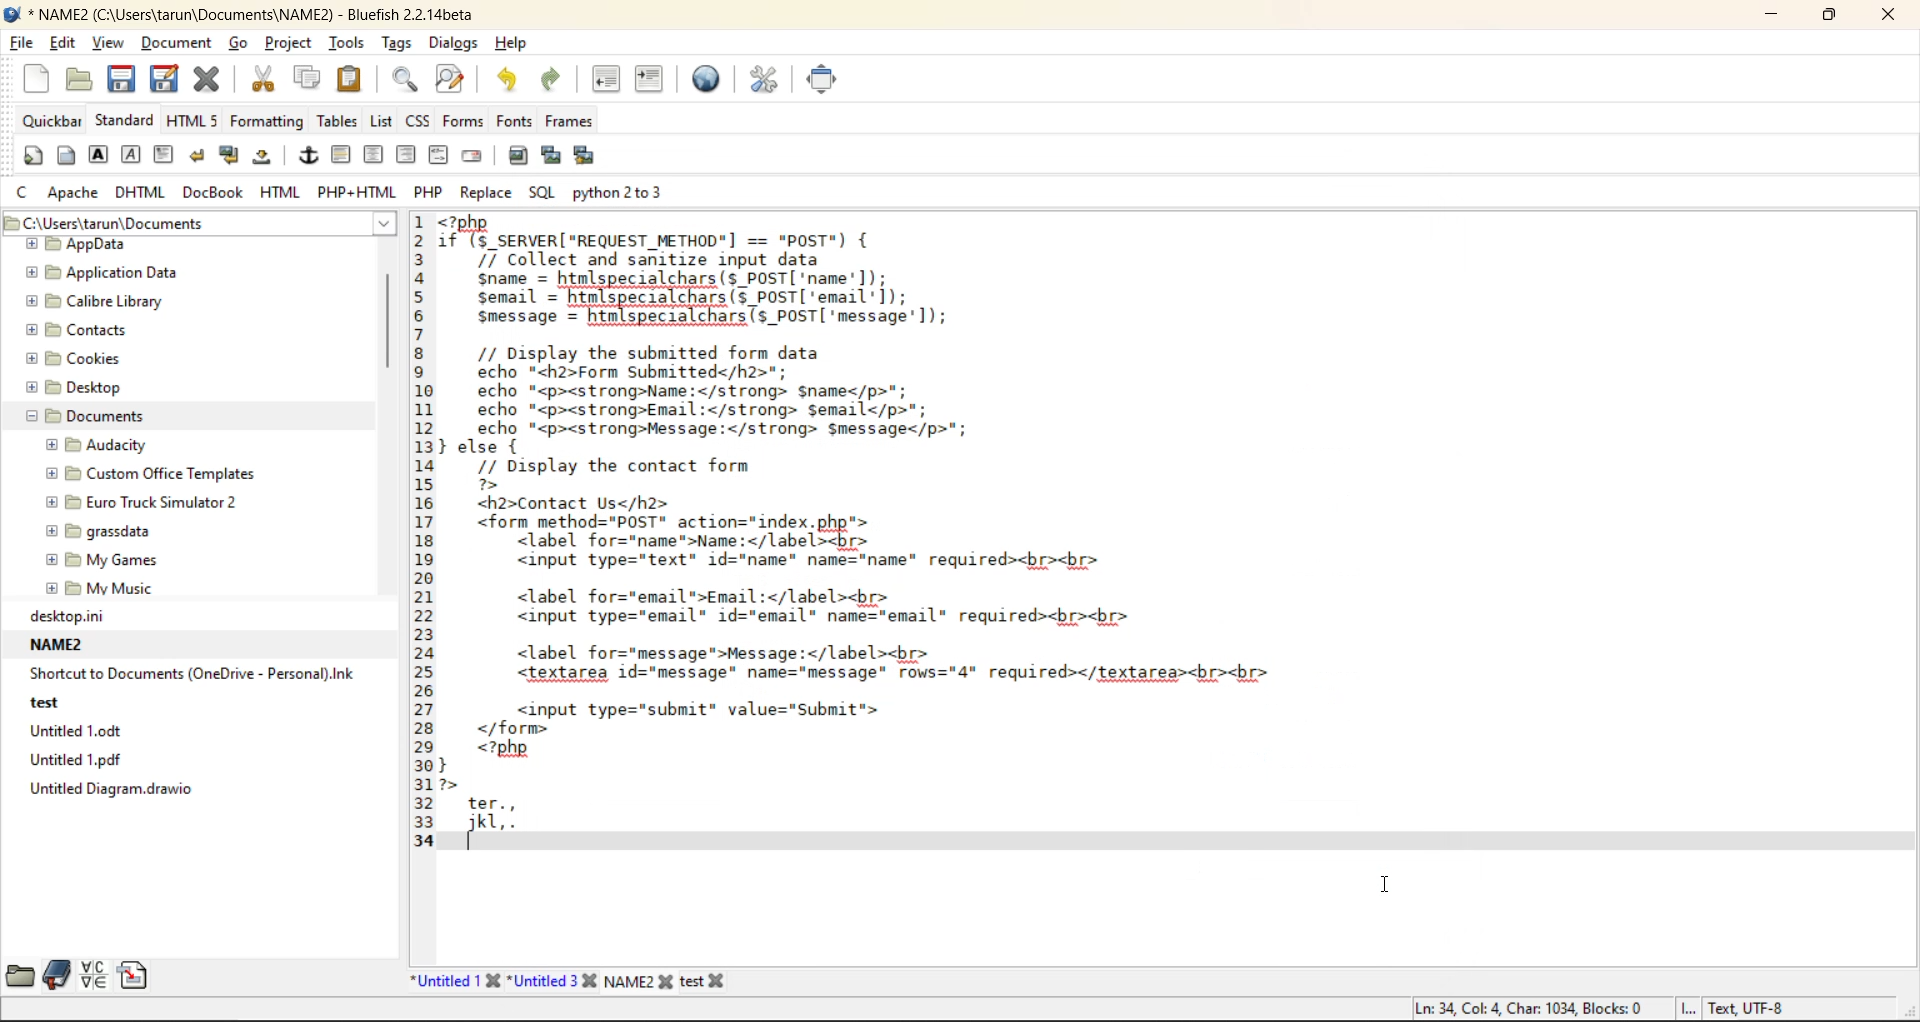 The width and height of the screenshot is (1920, 1022). Describe the element at coordinates (22, 43) in the screenshot. I see `file` at that location.